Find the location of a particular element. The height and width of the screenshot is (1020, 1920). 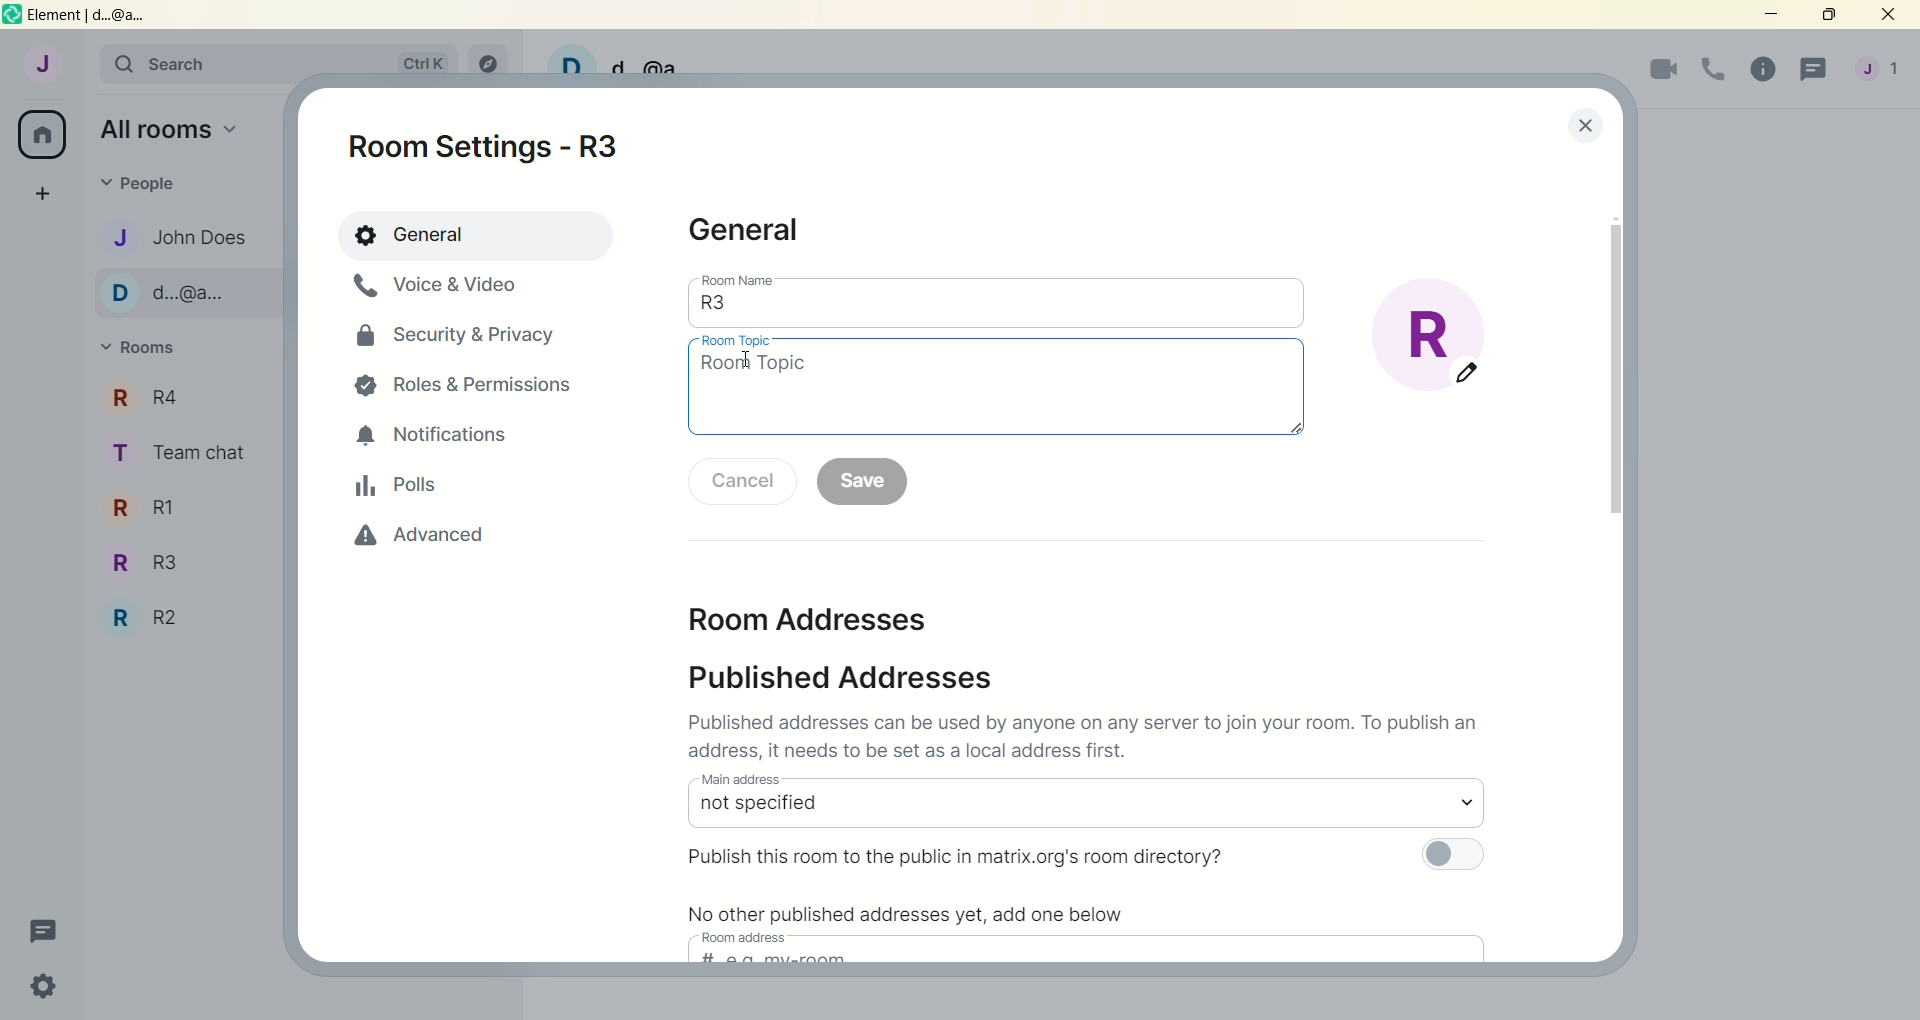

video call is located at coordinates (1658, 70).